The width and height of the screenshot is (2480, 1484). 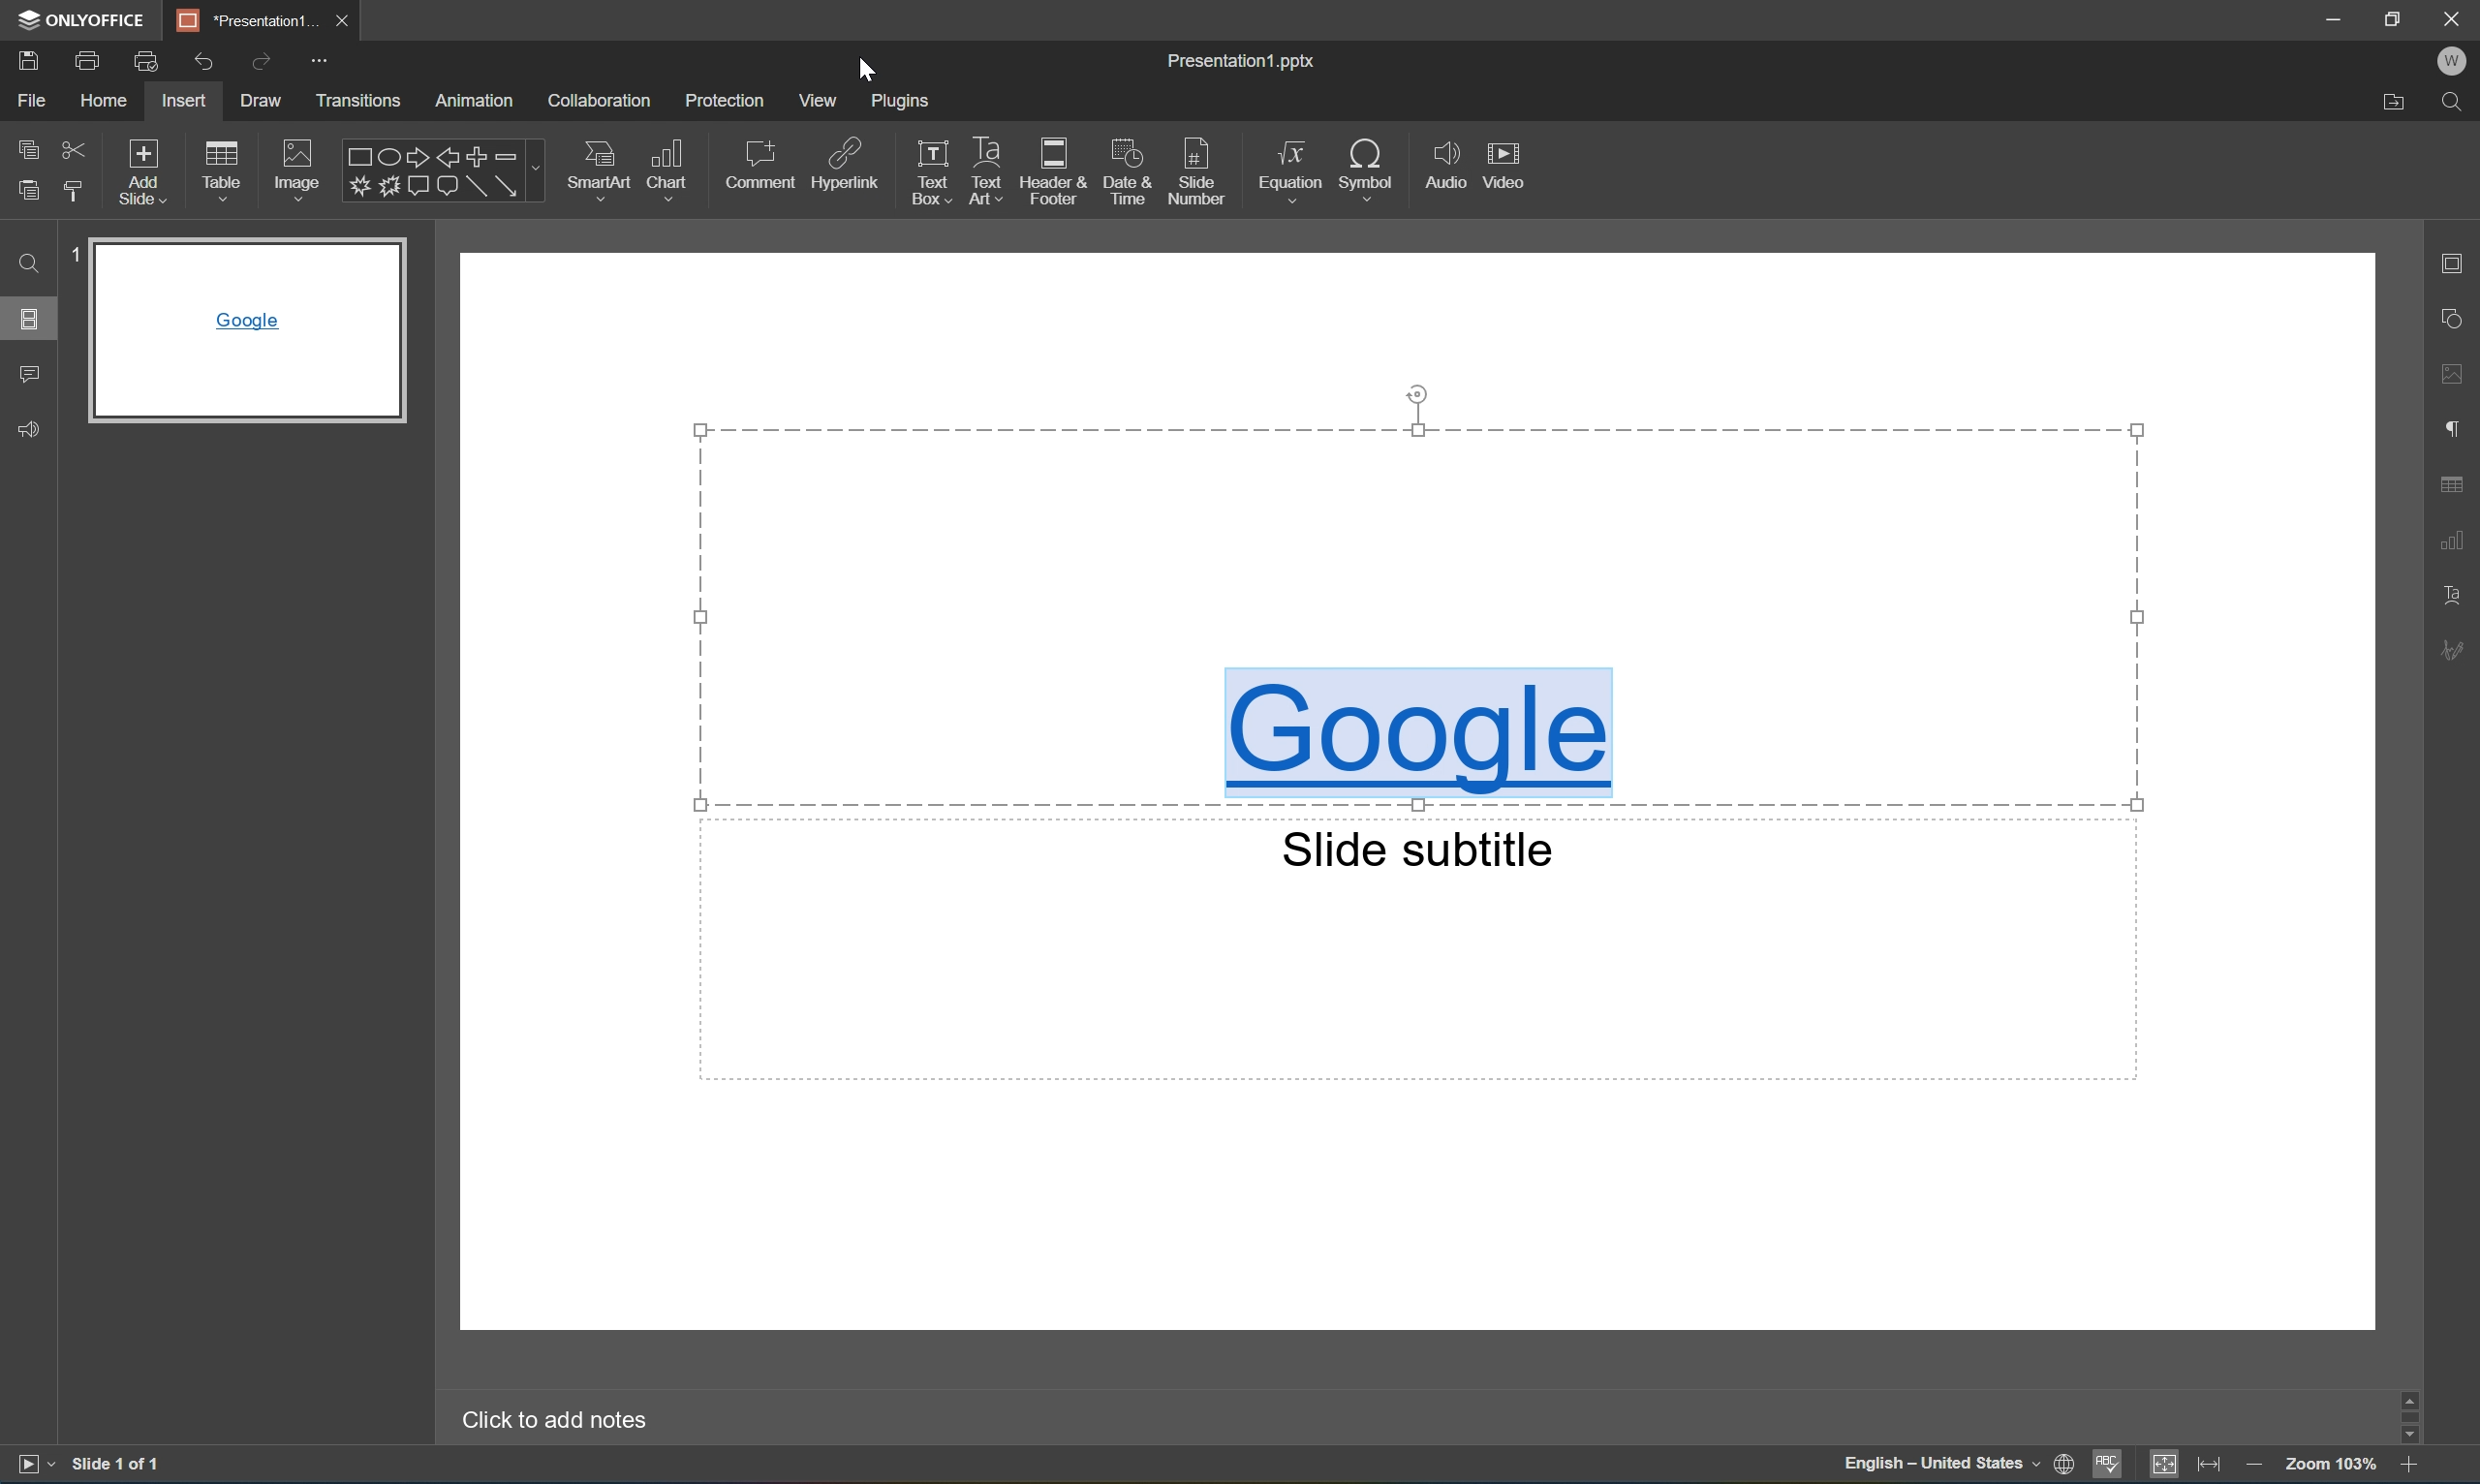 I want to click on Slide settings, so click(x=2455, y=262).